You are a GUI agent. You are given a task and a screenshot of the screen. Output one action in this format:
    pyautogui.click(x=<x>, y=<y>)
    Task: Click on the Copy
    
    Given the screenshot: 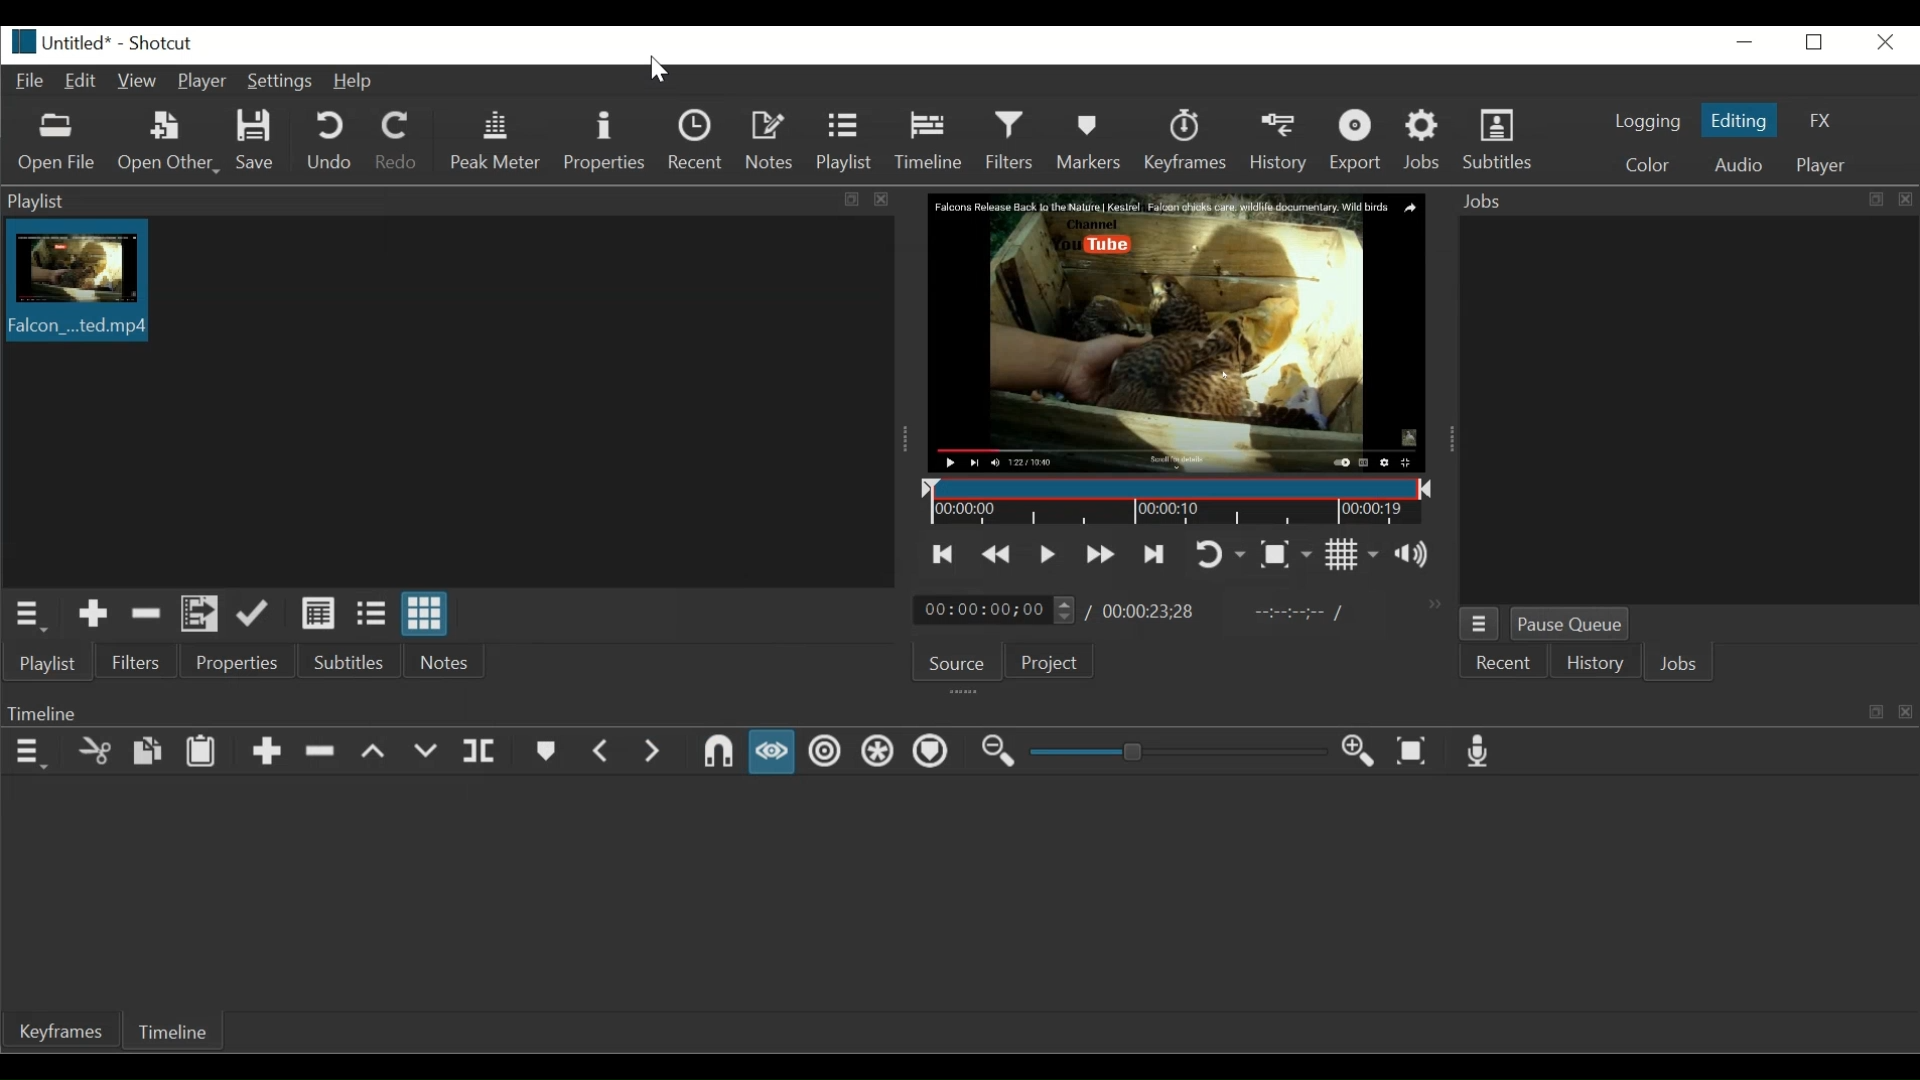 What is the action you would take?
    pyautogui.click(x=147, y=752)
    